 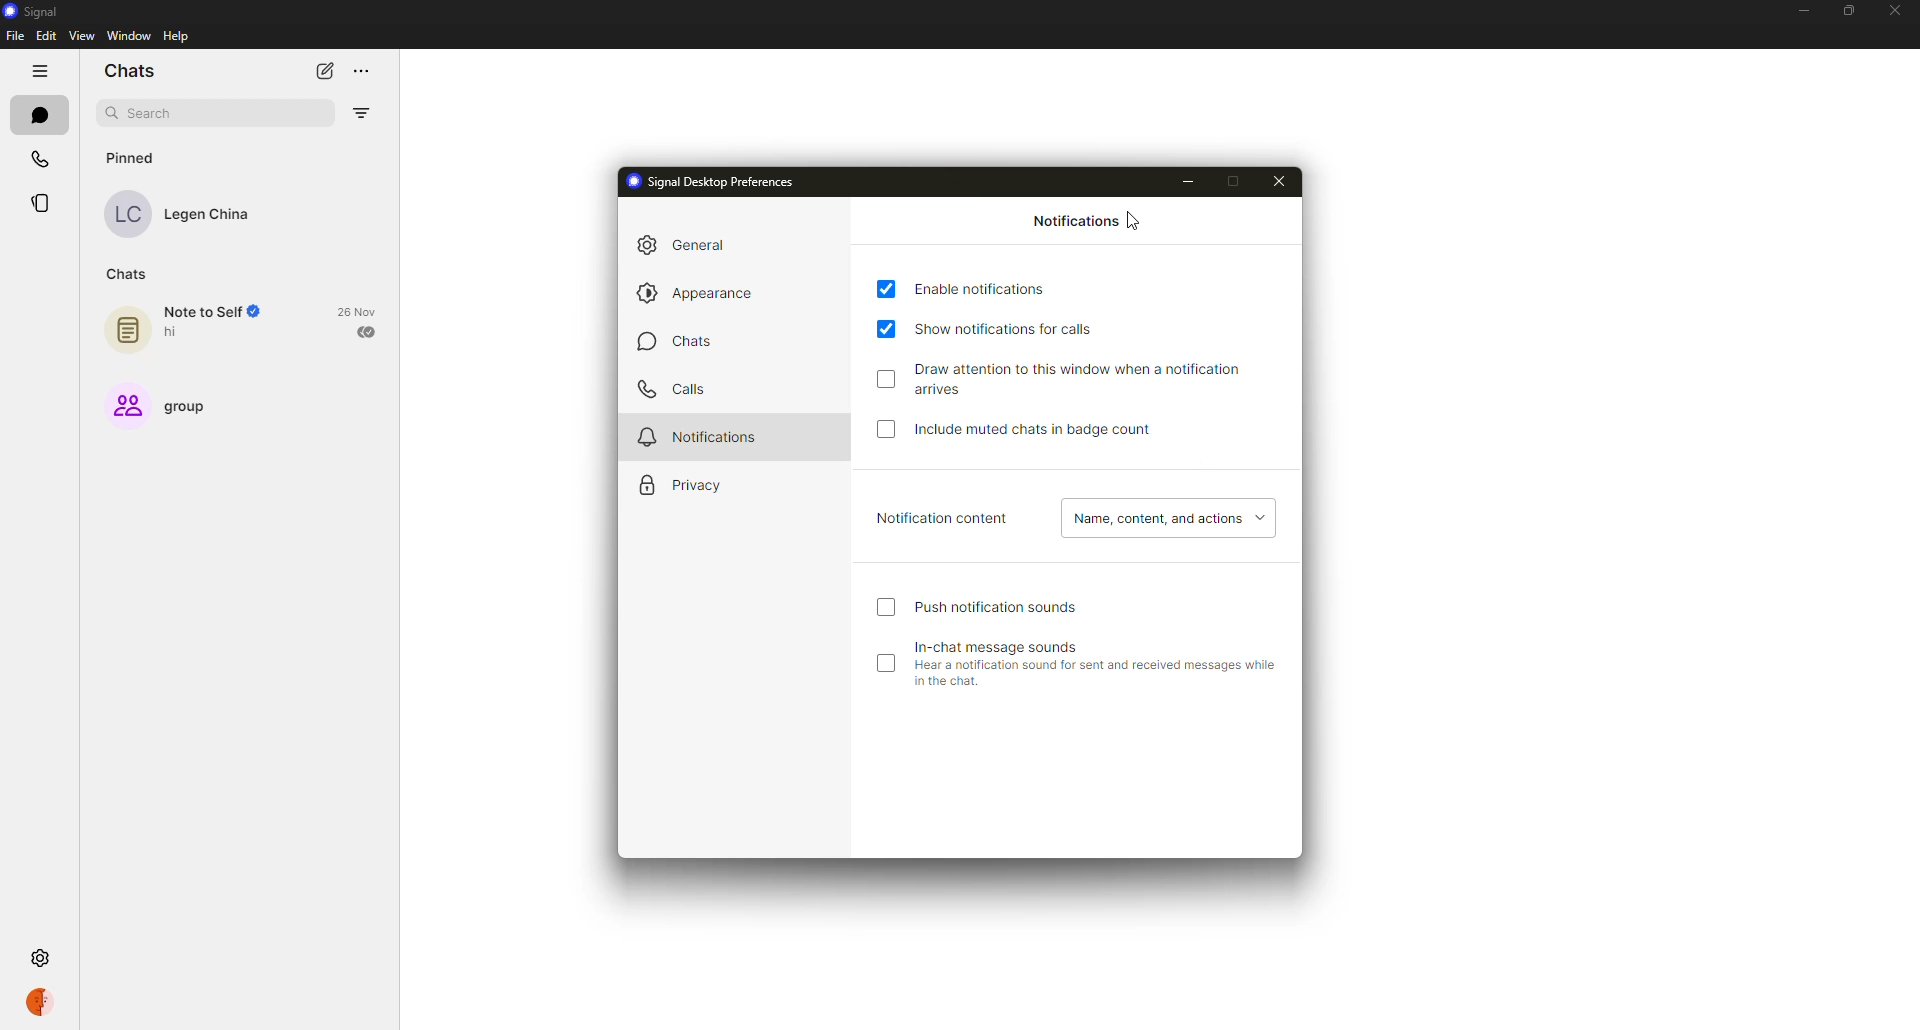 What do you see at coordinates (82, 37) in the screenshot?
I see `view` at bounding box center [82, 37].